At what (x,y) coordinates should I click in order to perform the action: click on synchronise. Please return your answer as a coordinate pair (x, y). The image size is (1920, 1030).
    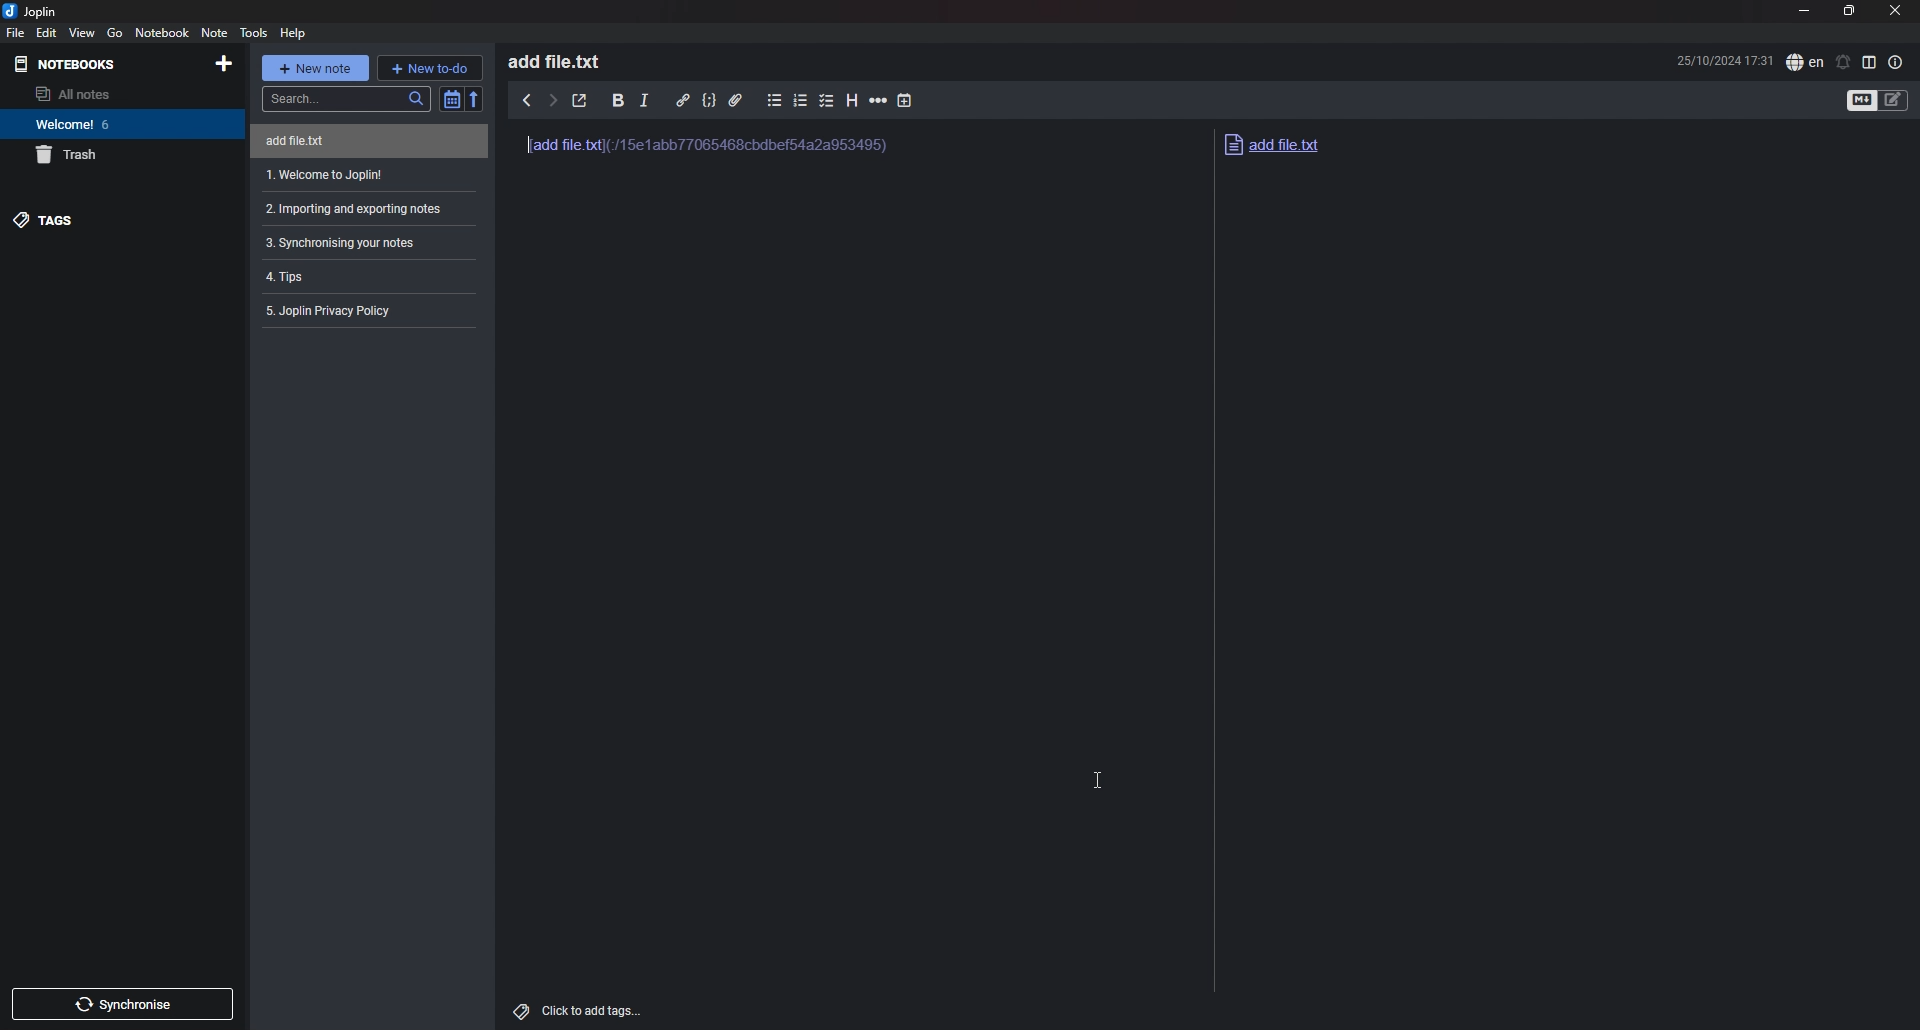
    Looking at the image, I should click on (121, 1004).